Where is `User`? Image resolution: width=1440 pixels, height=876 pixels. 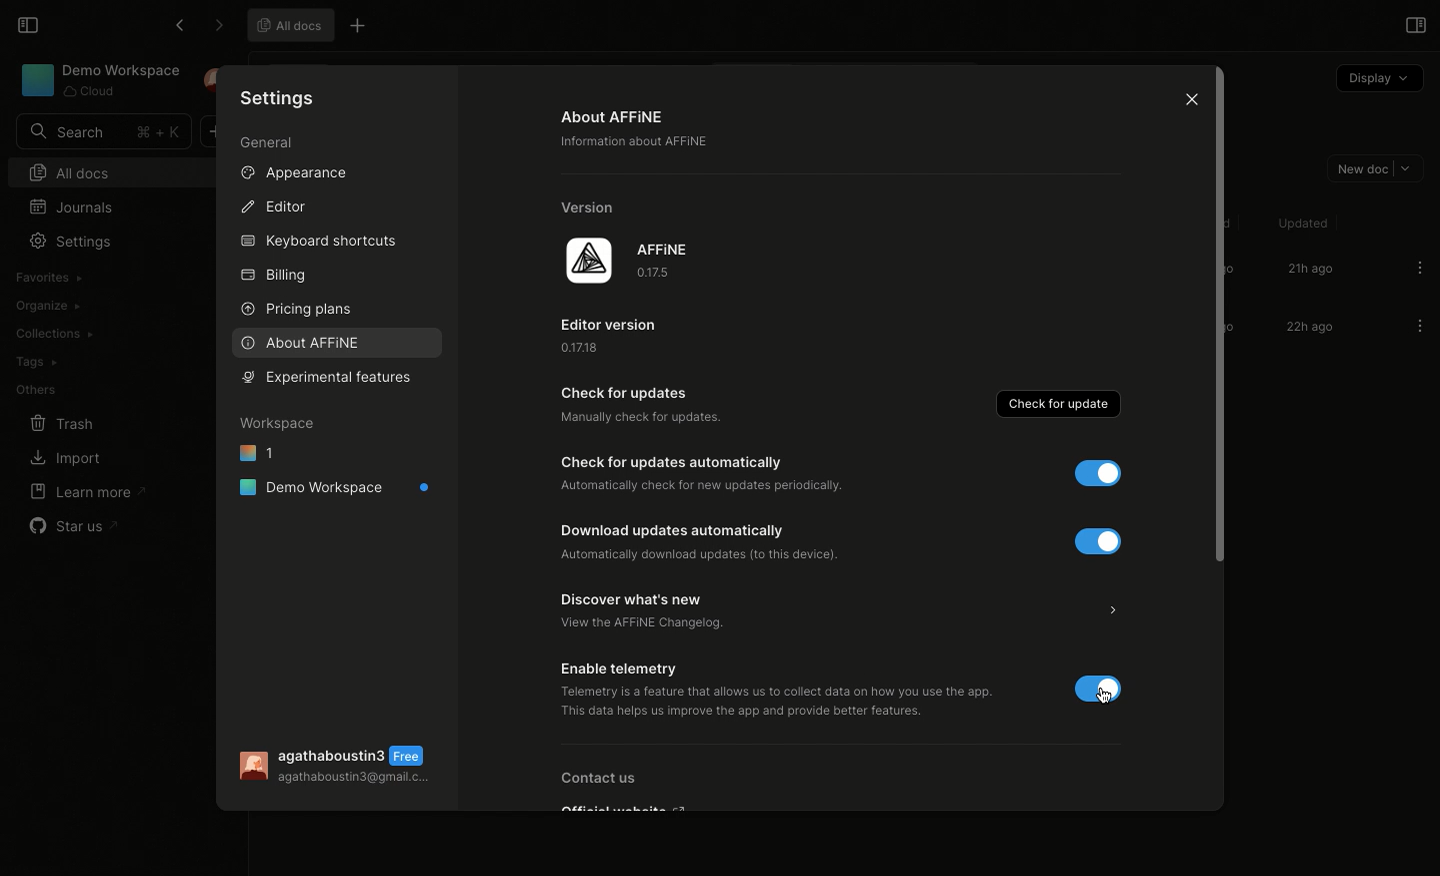
User is located at coordinates (341, 767).